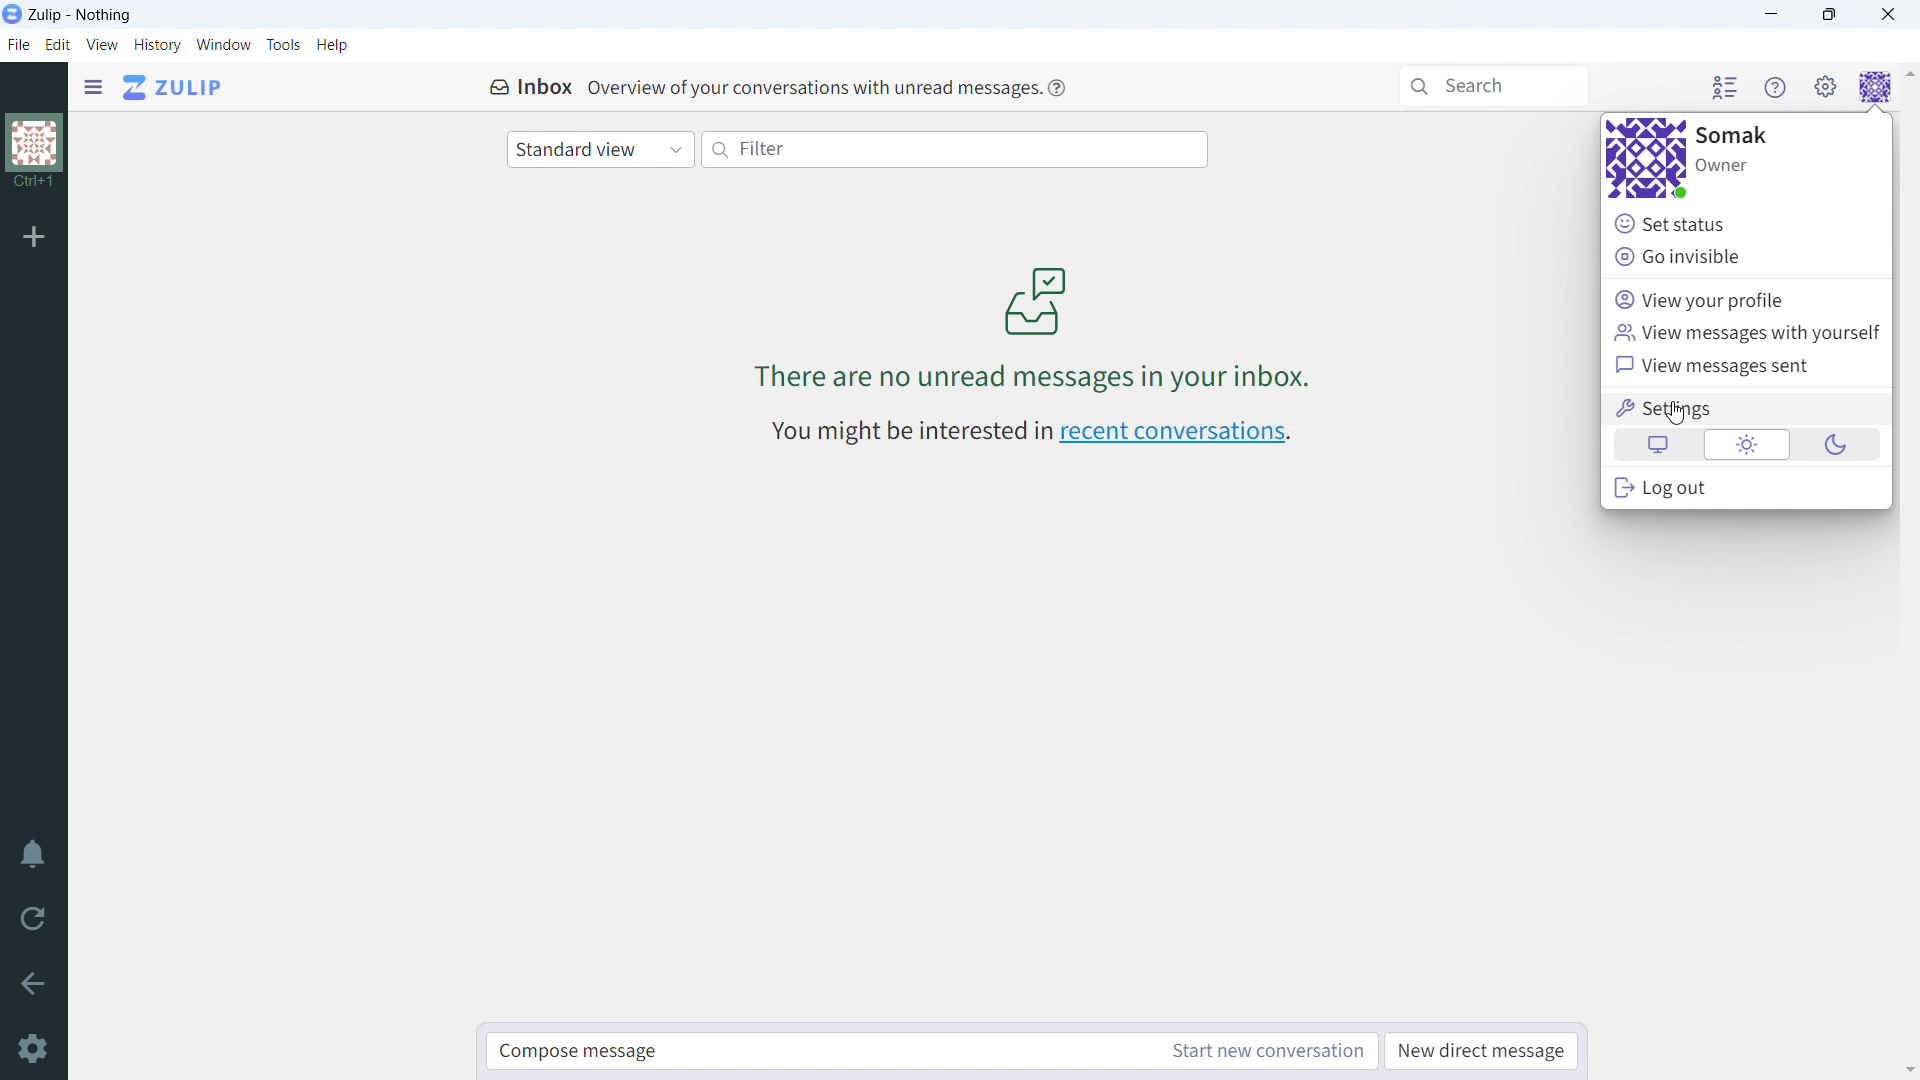 This screenshot has width=1920, height=1080. Describe the element at coordinates (763, 86) in the screenshot. I see `& Inbox Overview of your conversations with unread messages` at that location.